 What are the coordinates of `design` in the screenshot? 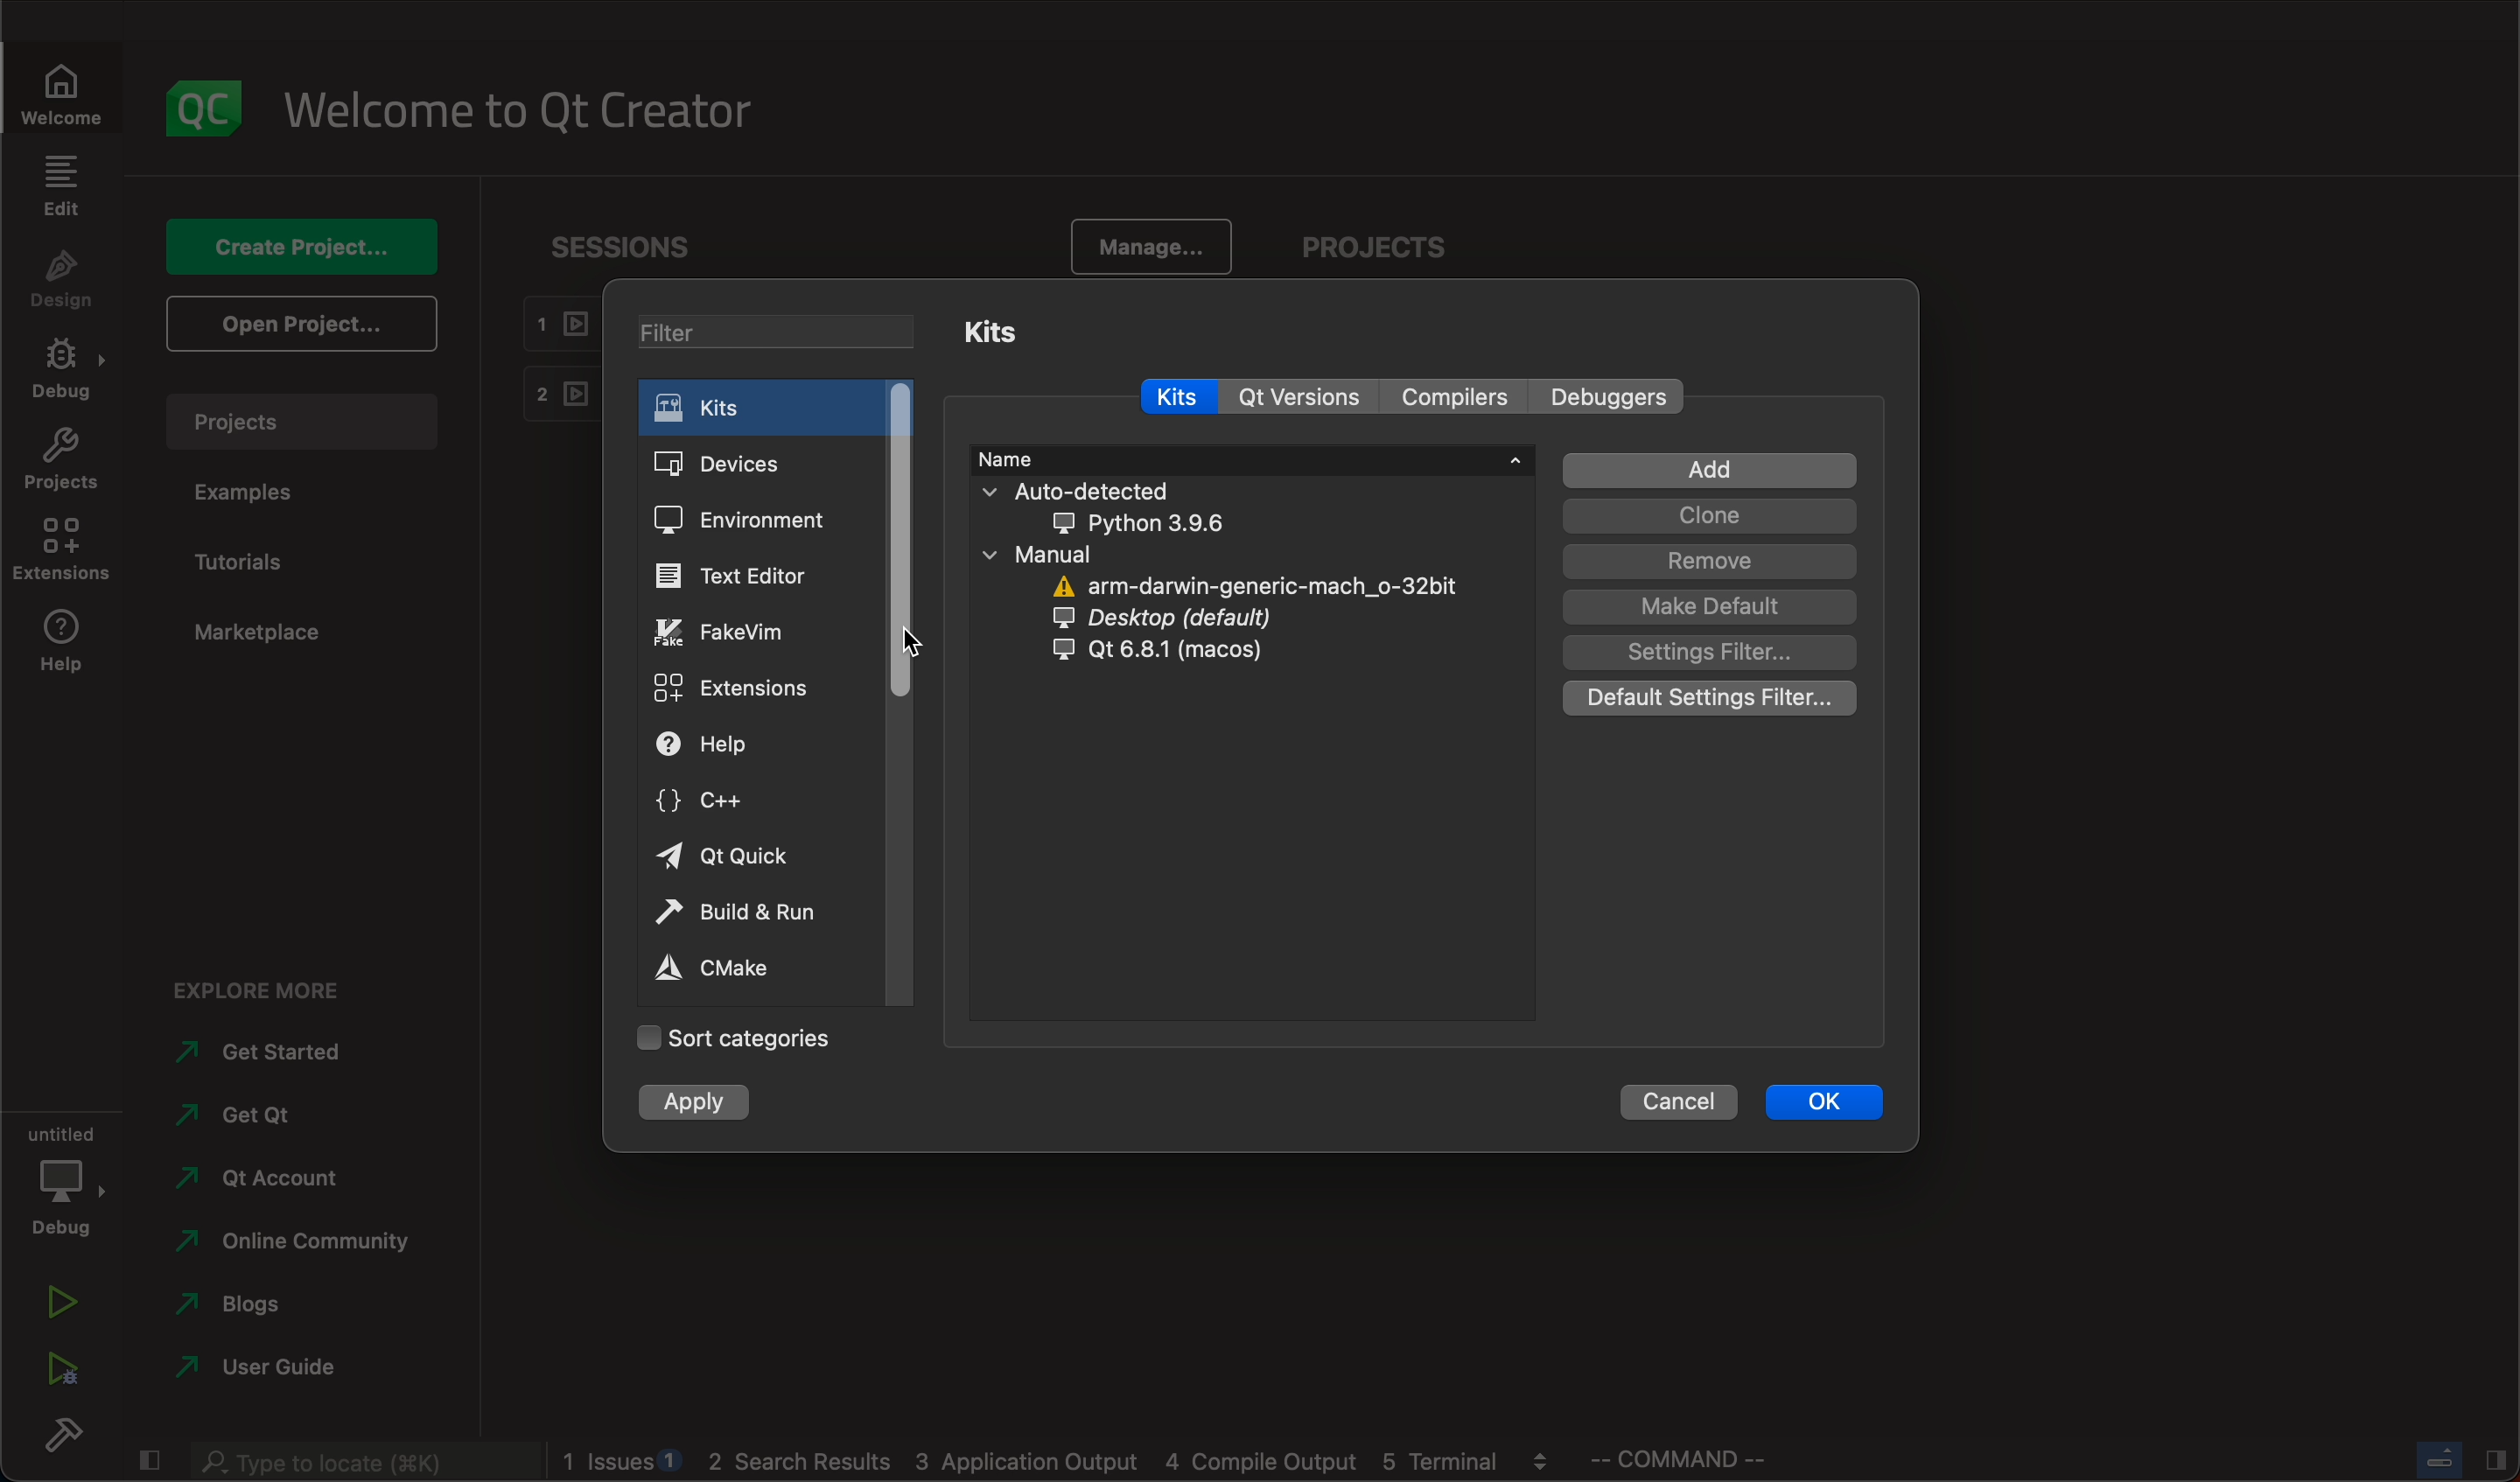 It's located at (63, 281).